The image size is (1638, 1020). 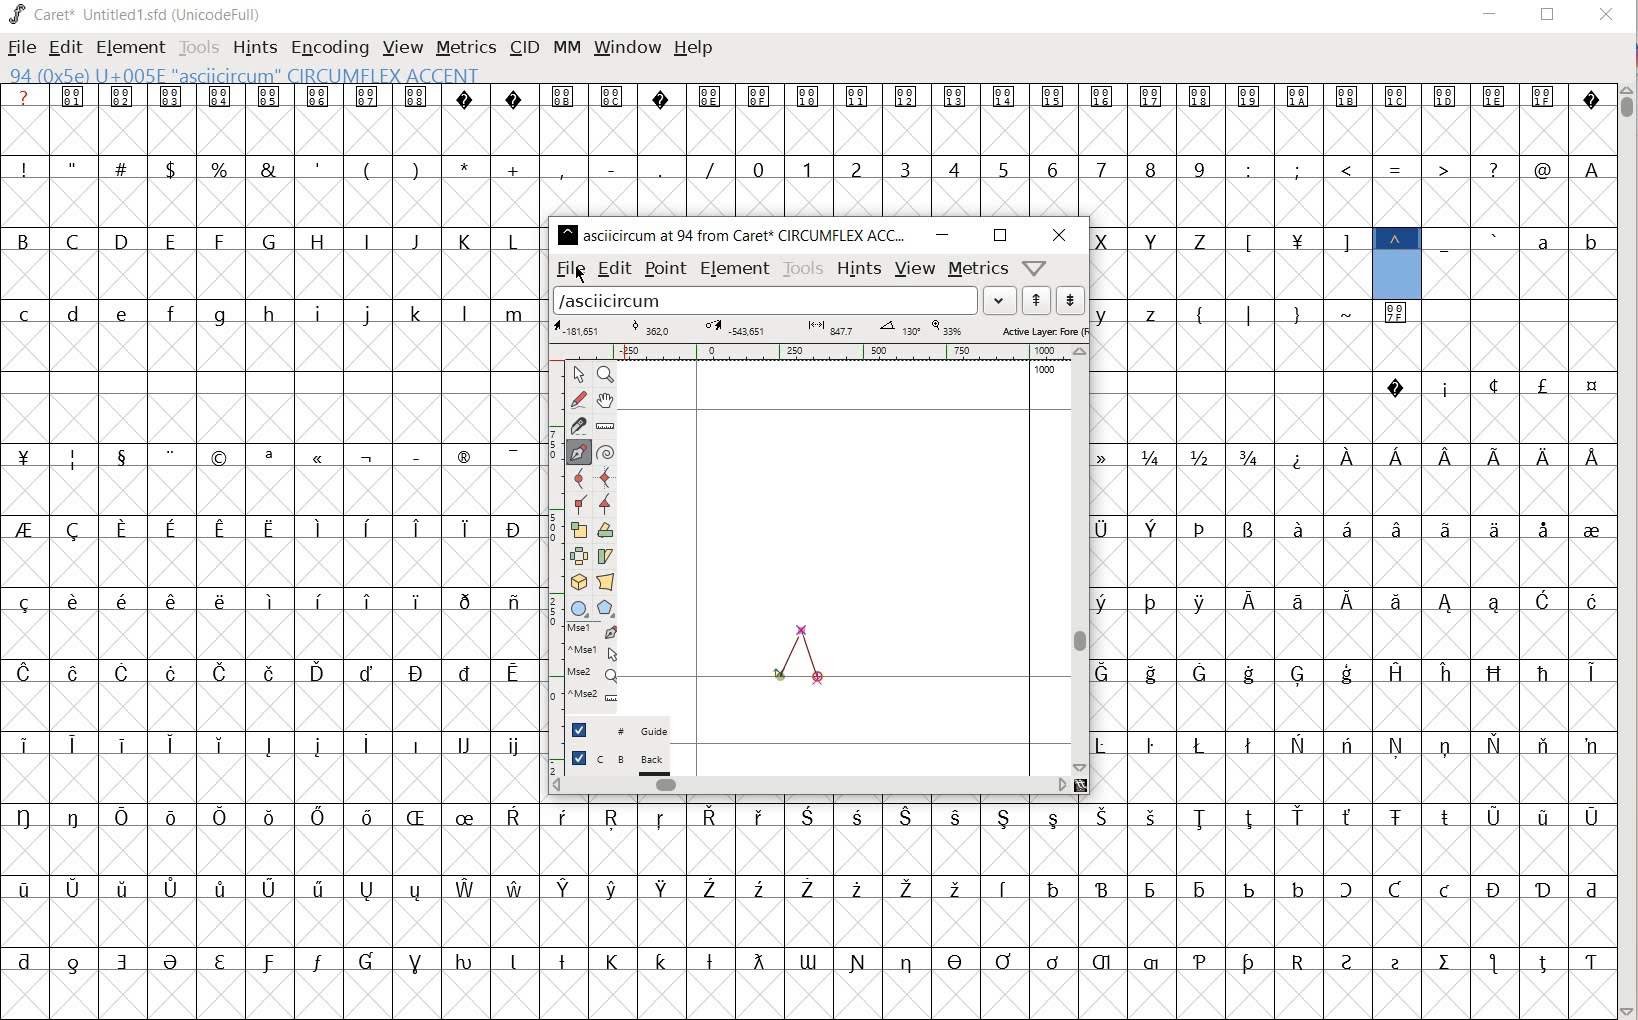 I want to click on show the next word on the list, so click(x=1037, y=302).